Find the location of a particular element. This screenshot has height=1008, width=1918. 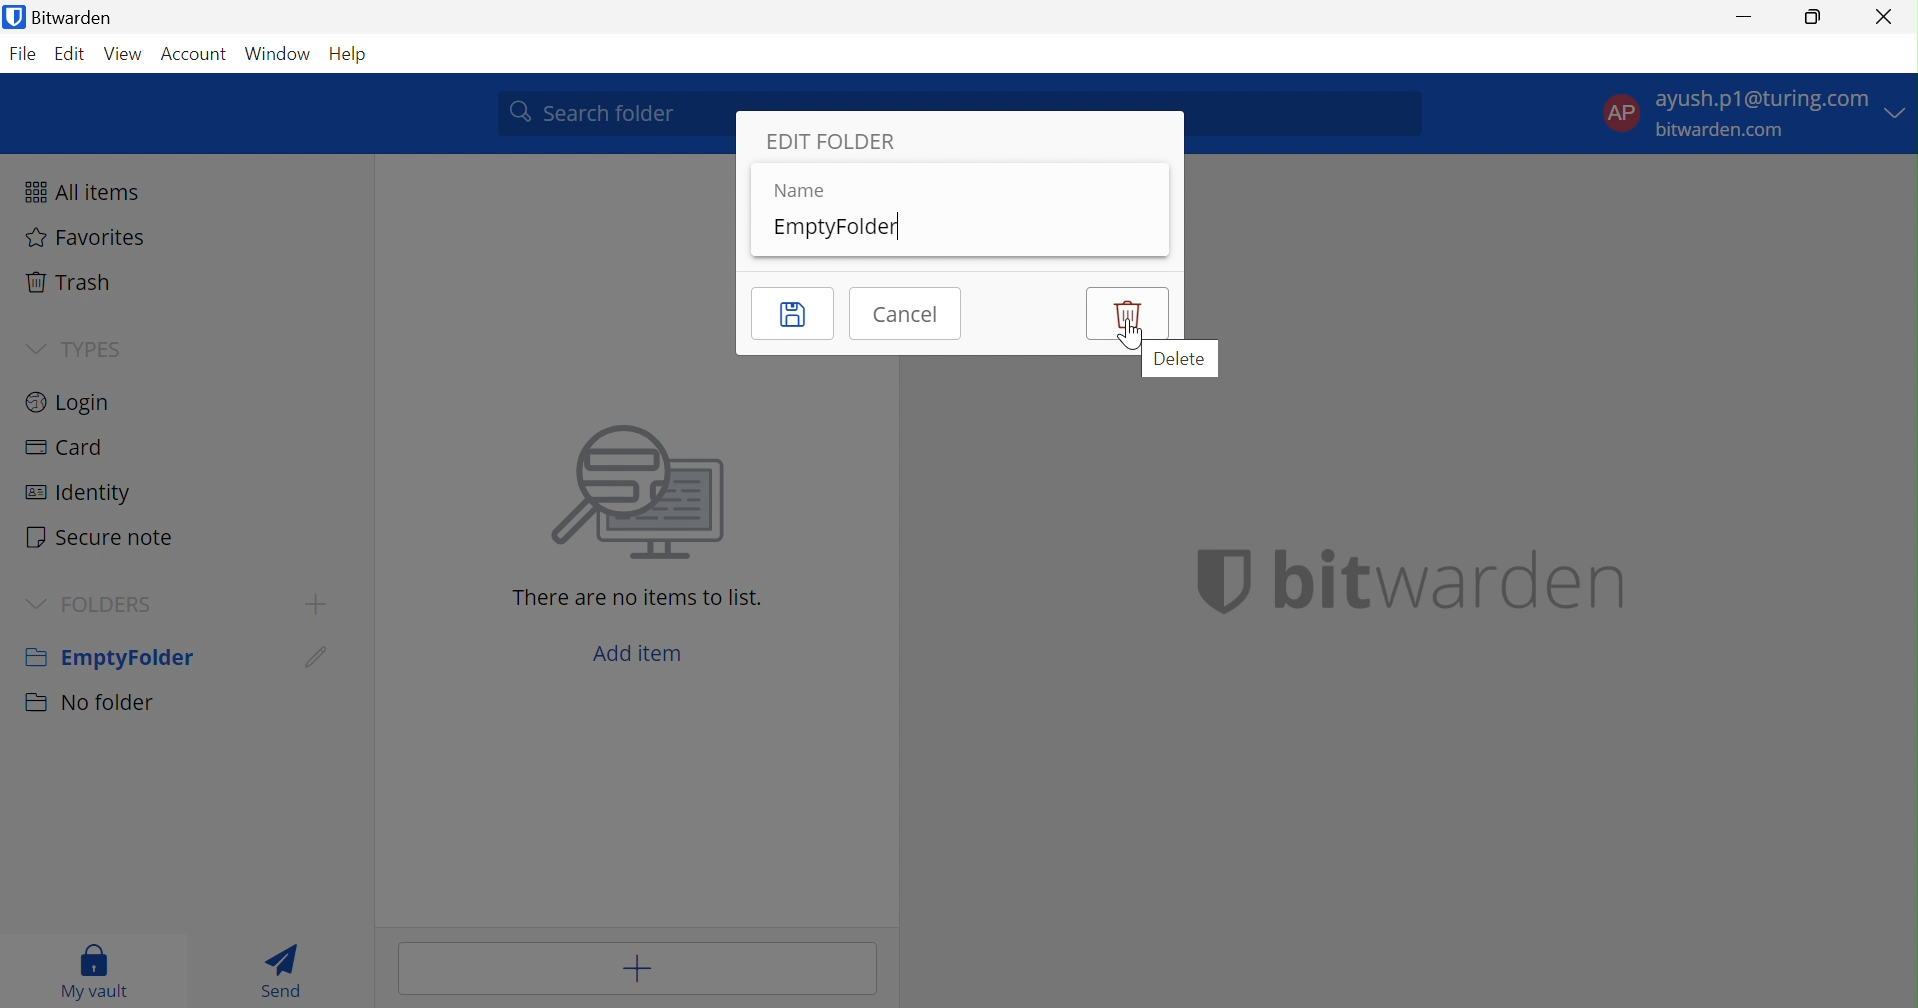

Account options is located at coordinates (1755, 112).